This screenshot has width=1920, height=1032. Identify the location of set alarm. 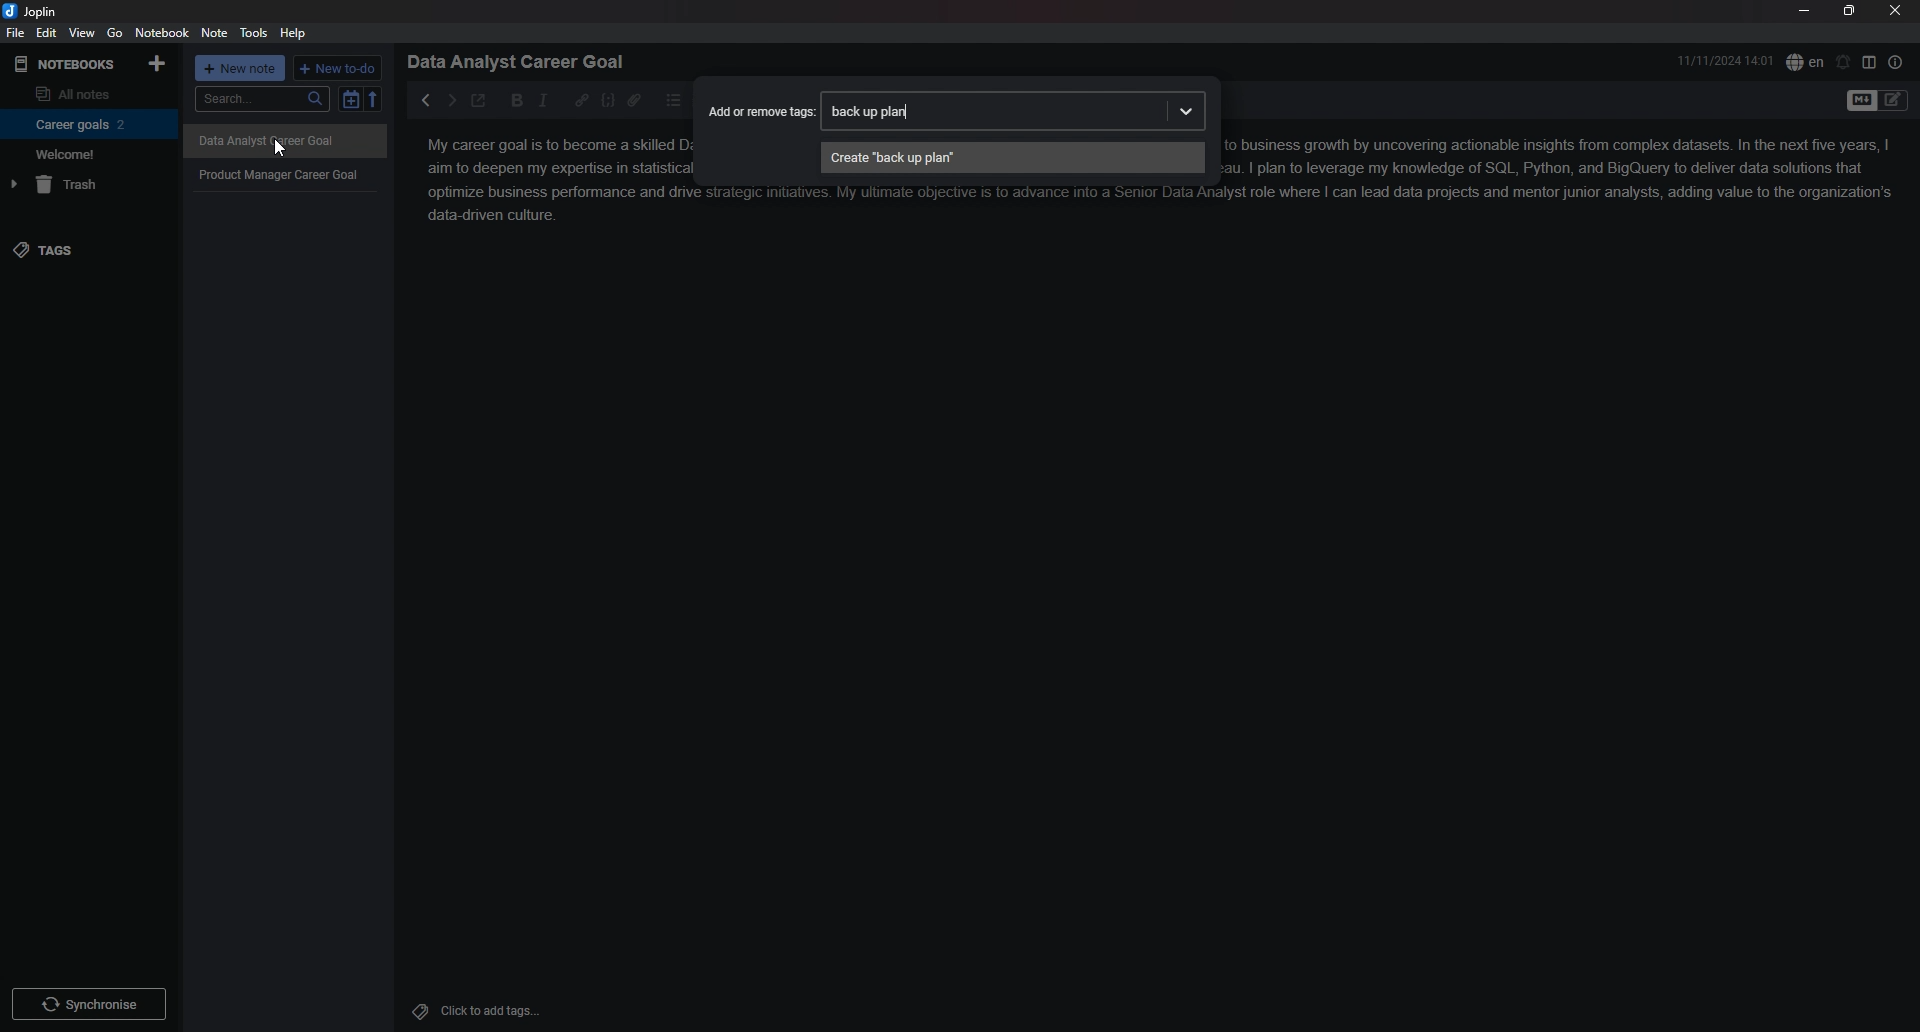
(1844, 62).